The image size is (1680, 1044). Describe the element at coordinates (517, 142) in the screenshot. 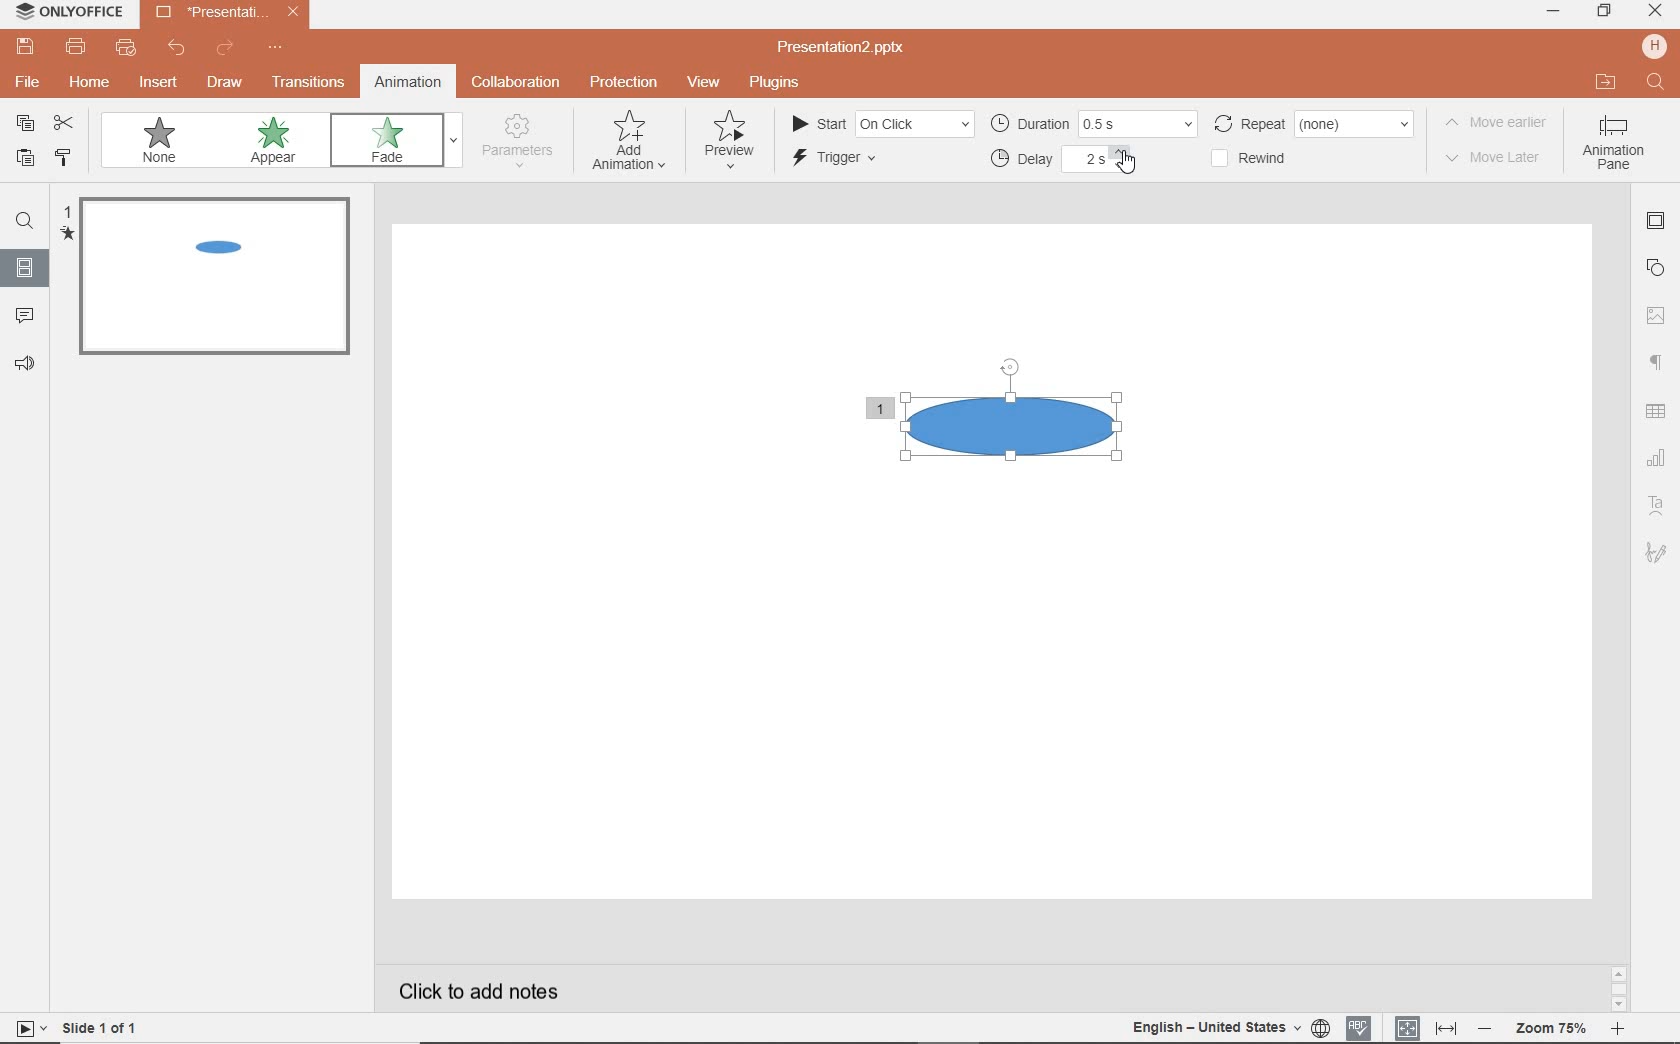

I see `parameters` at that location.